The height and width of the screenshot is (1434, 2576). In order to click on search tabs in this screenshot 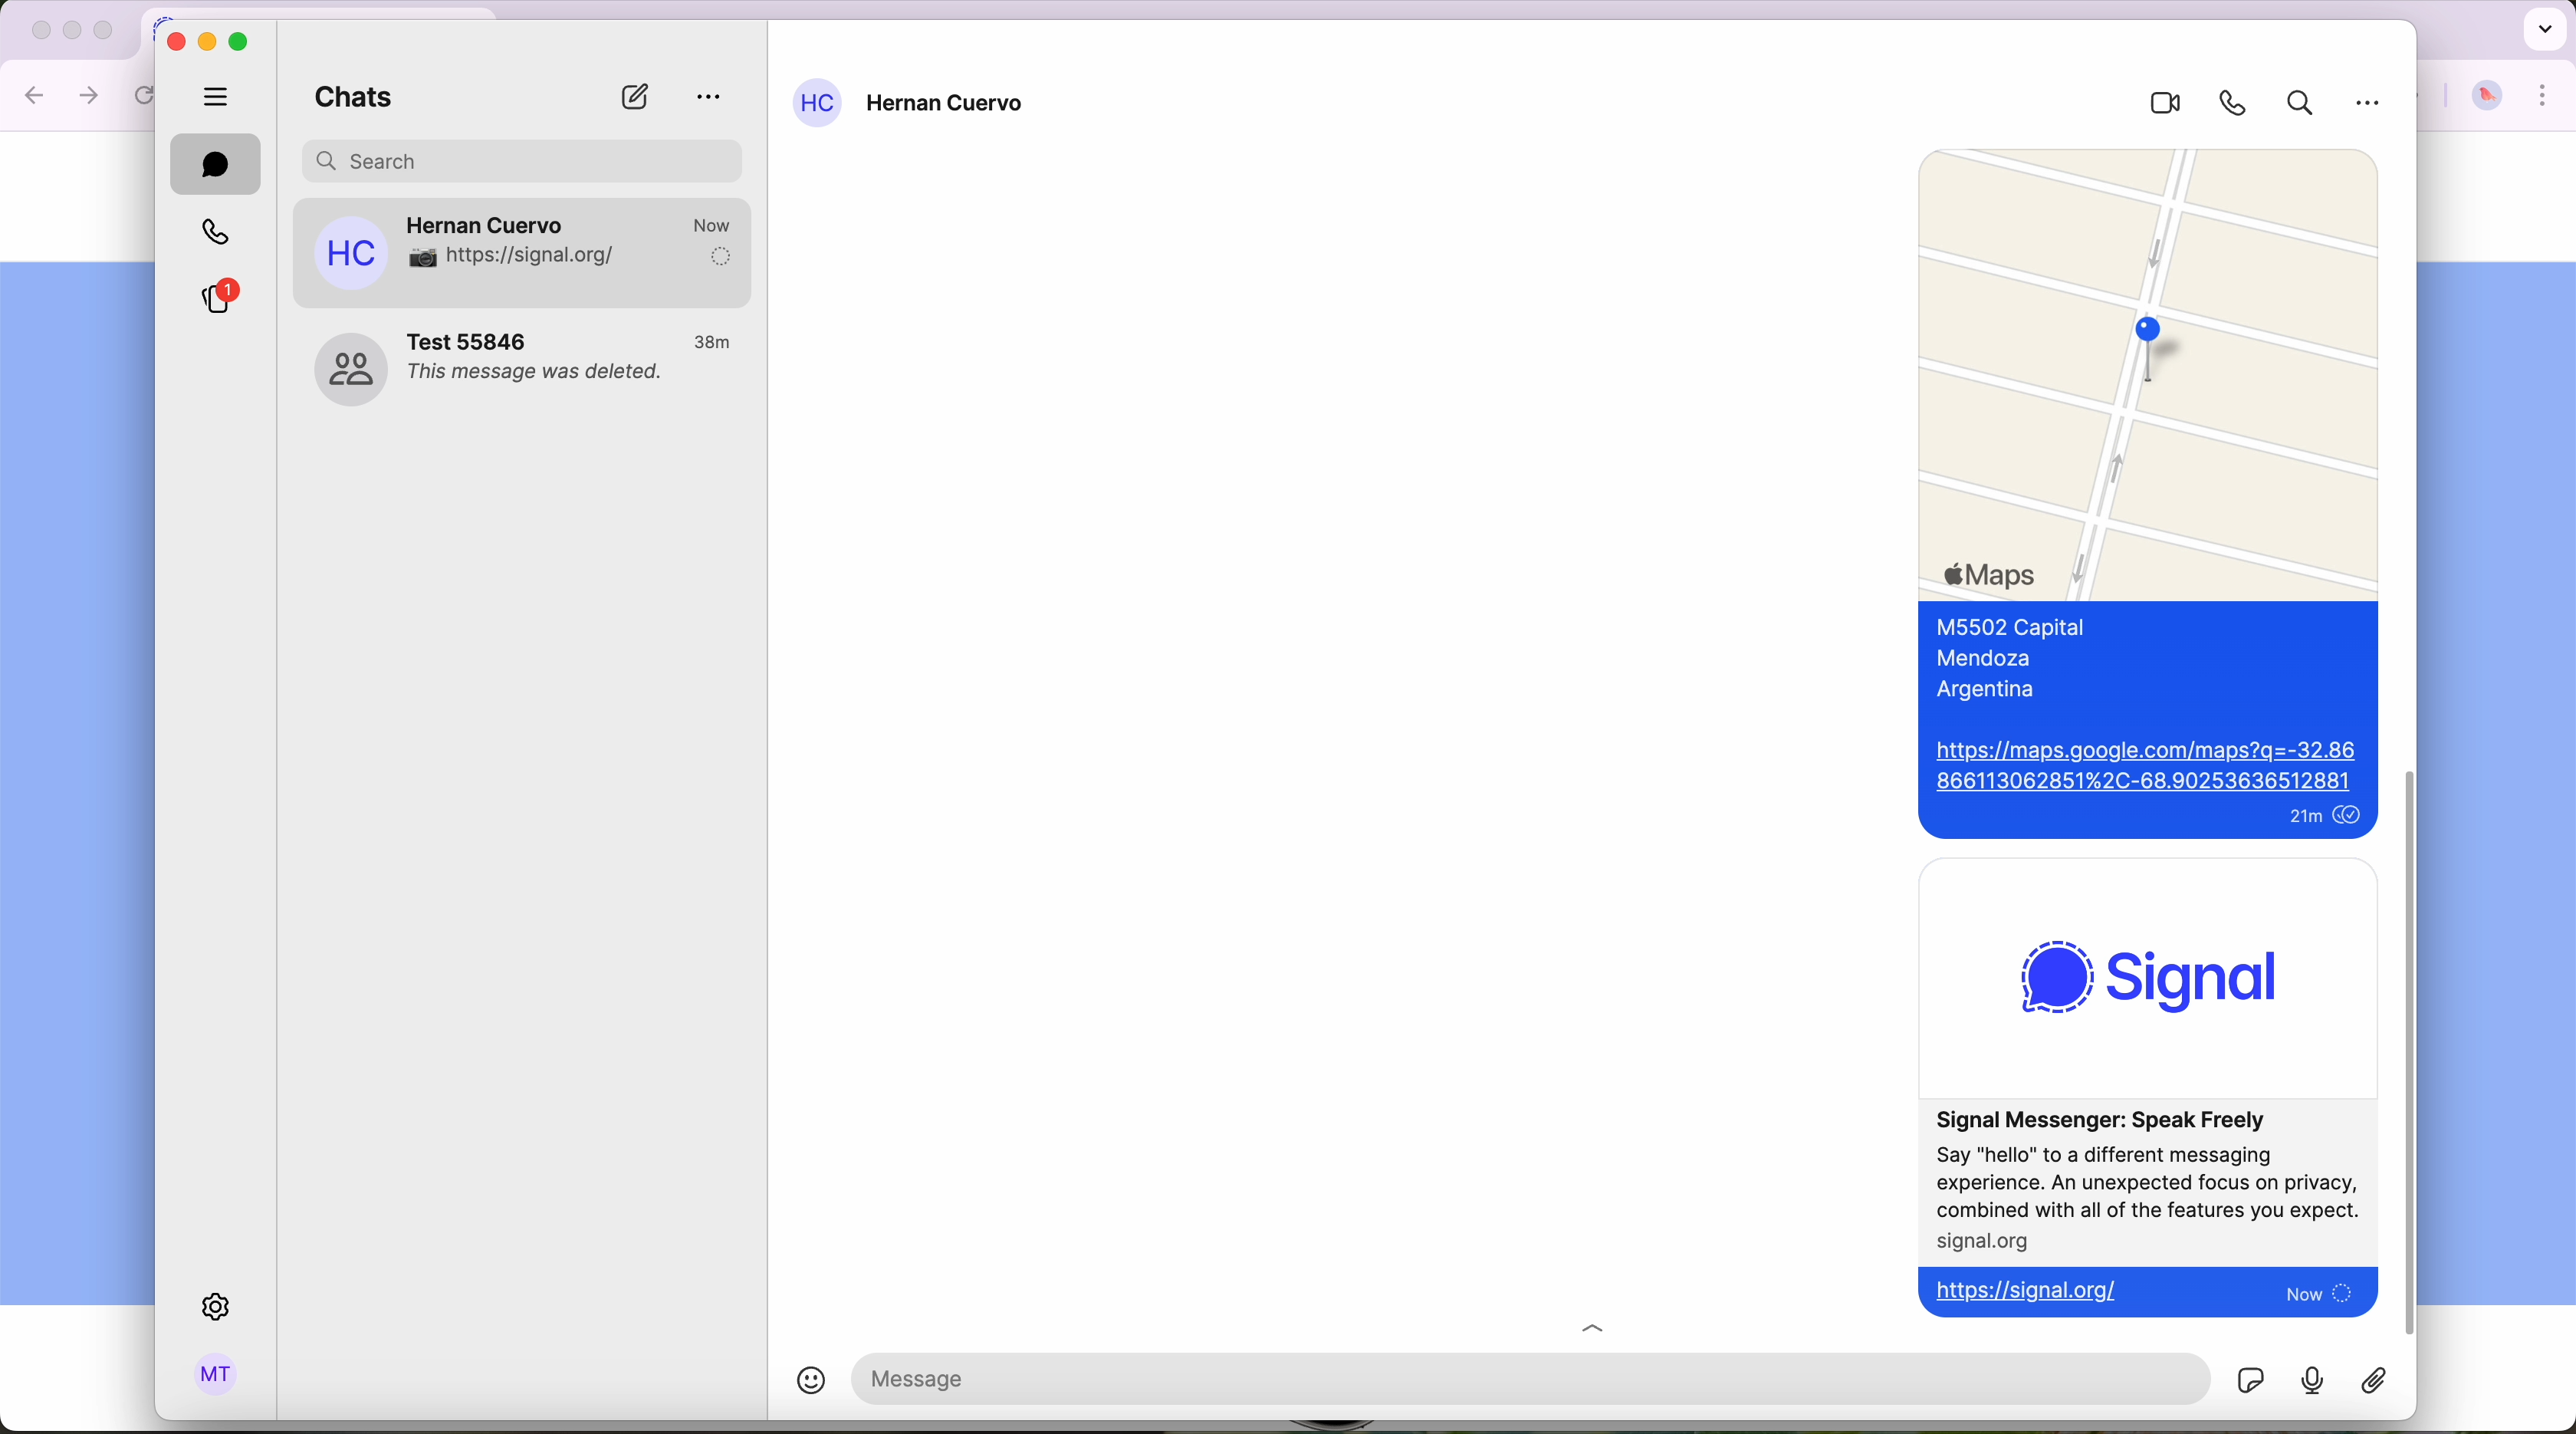, I will do `click(2542, 27)`.